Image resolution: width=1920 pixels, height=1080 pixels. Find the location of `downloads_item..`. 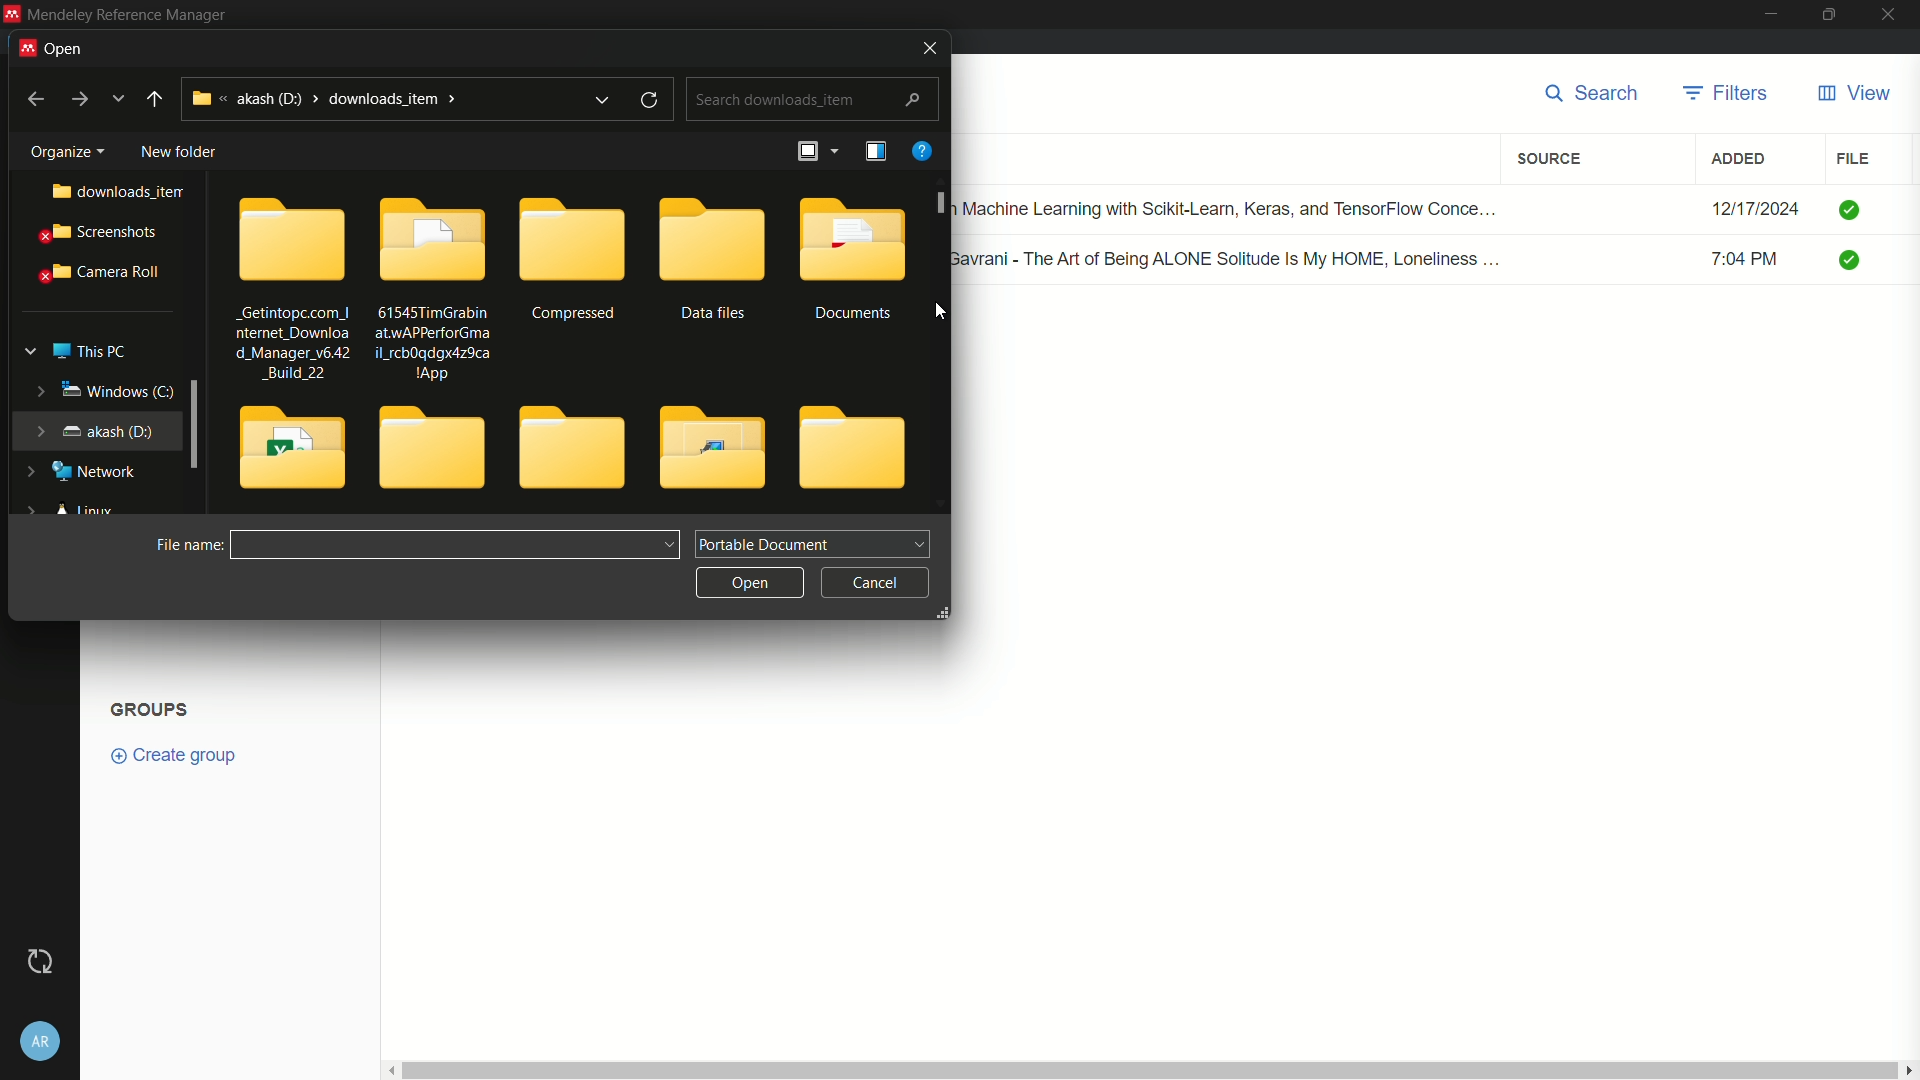

downloads_item.. is located at coordinates (102, 192).